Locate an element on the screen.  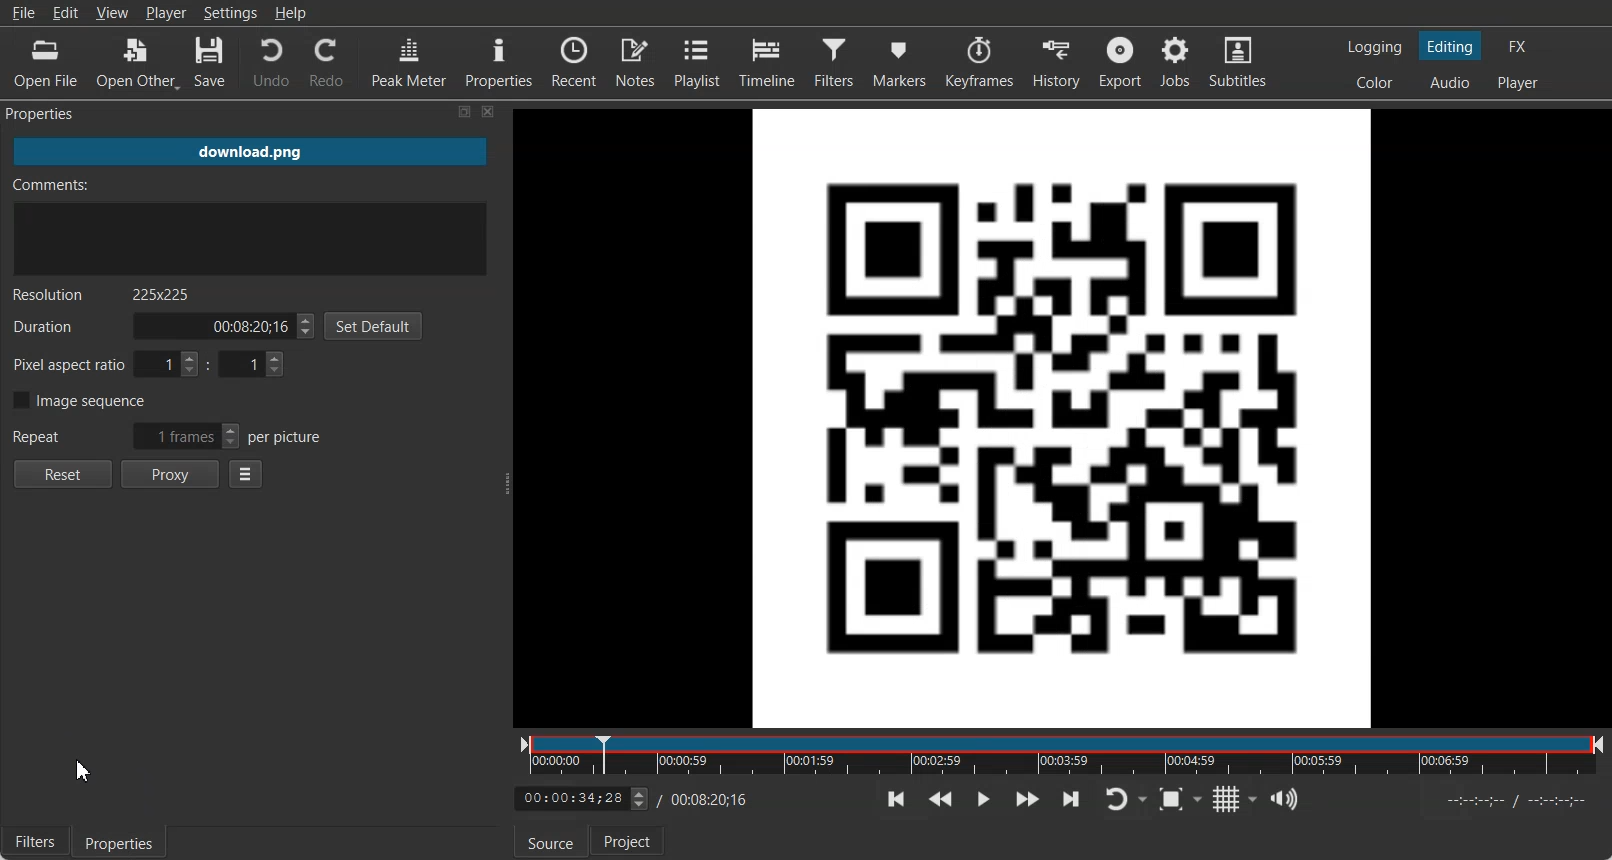
Cursor is located at coordinates (84, 771).